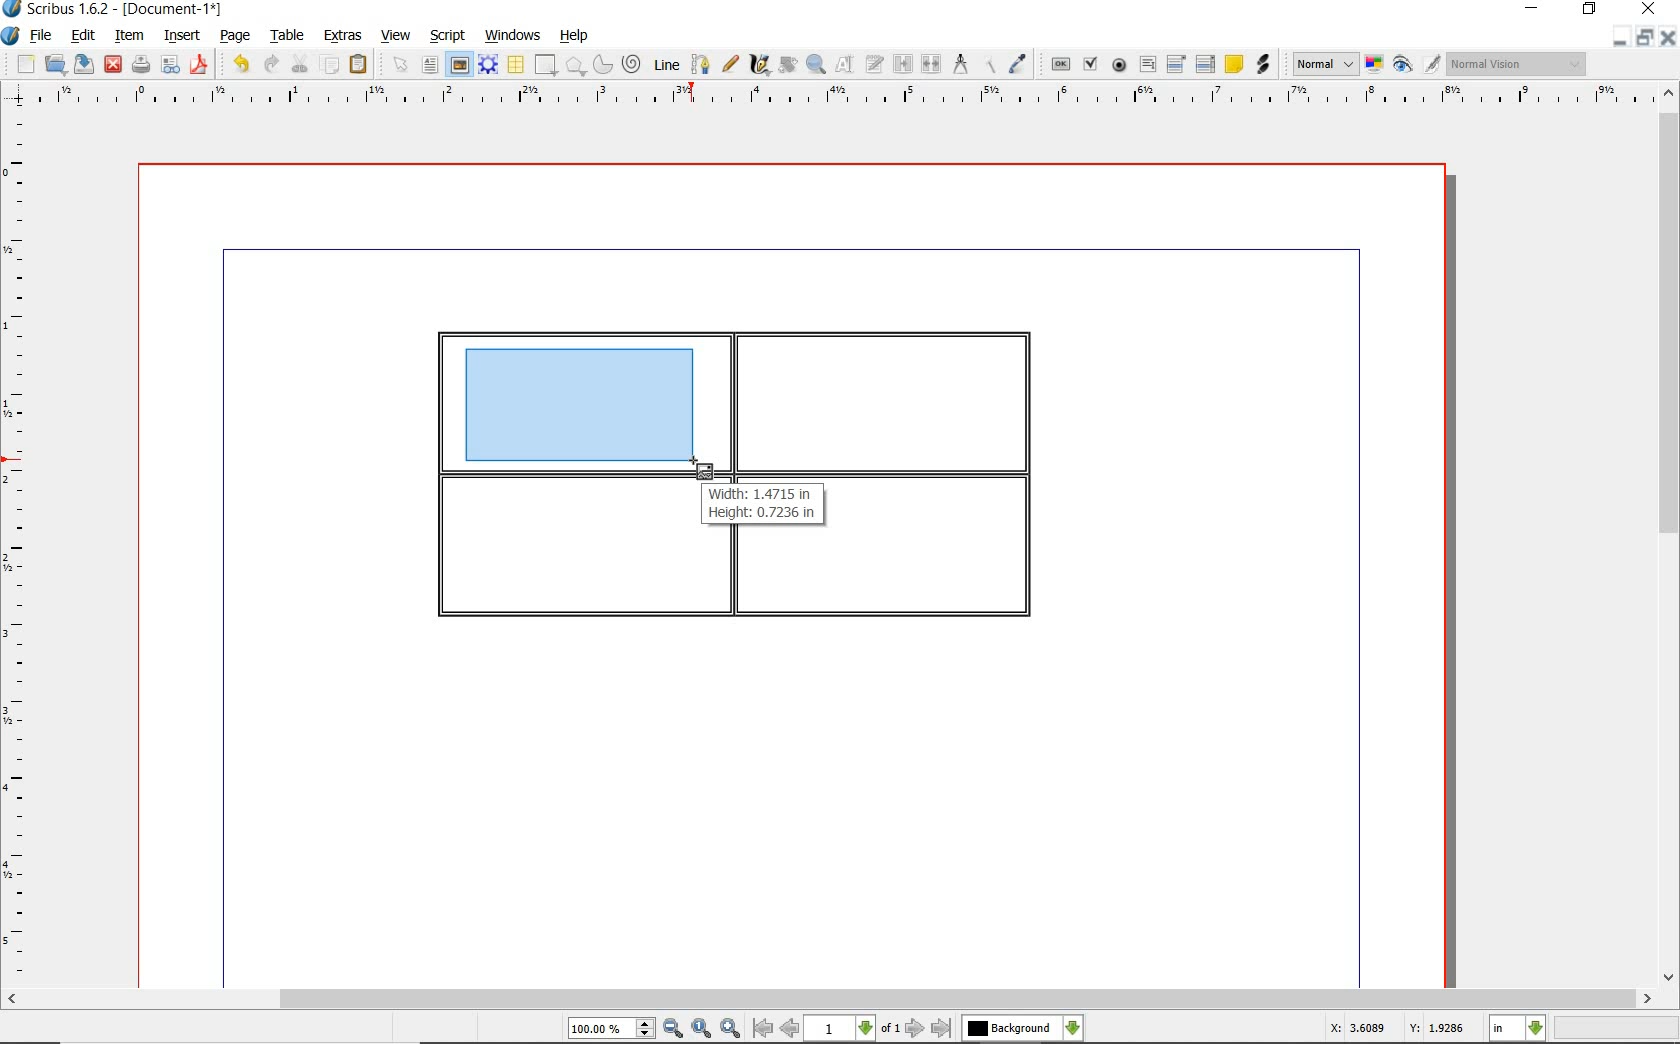 This screenshot has width=1680, height=1044. Describe the element at coordinates (170, 66) in the screenshot. I see `preflight verifier` at that location.